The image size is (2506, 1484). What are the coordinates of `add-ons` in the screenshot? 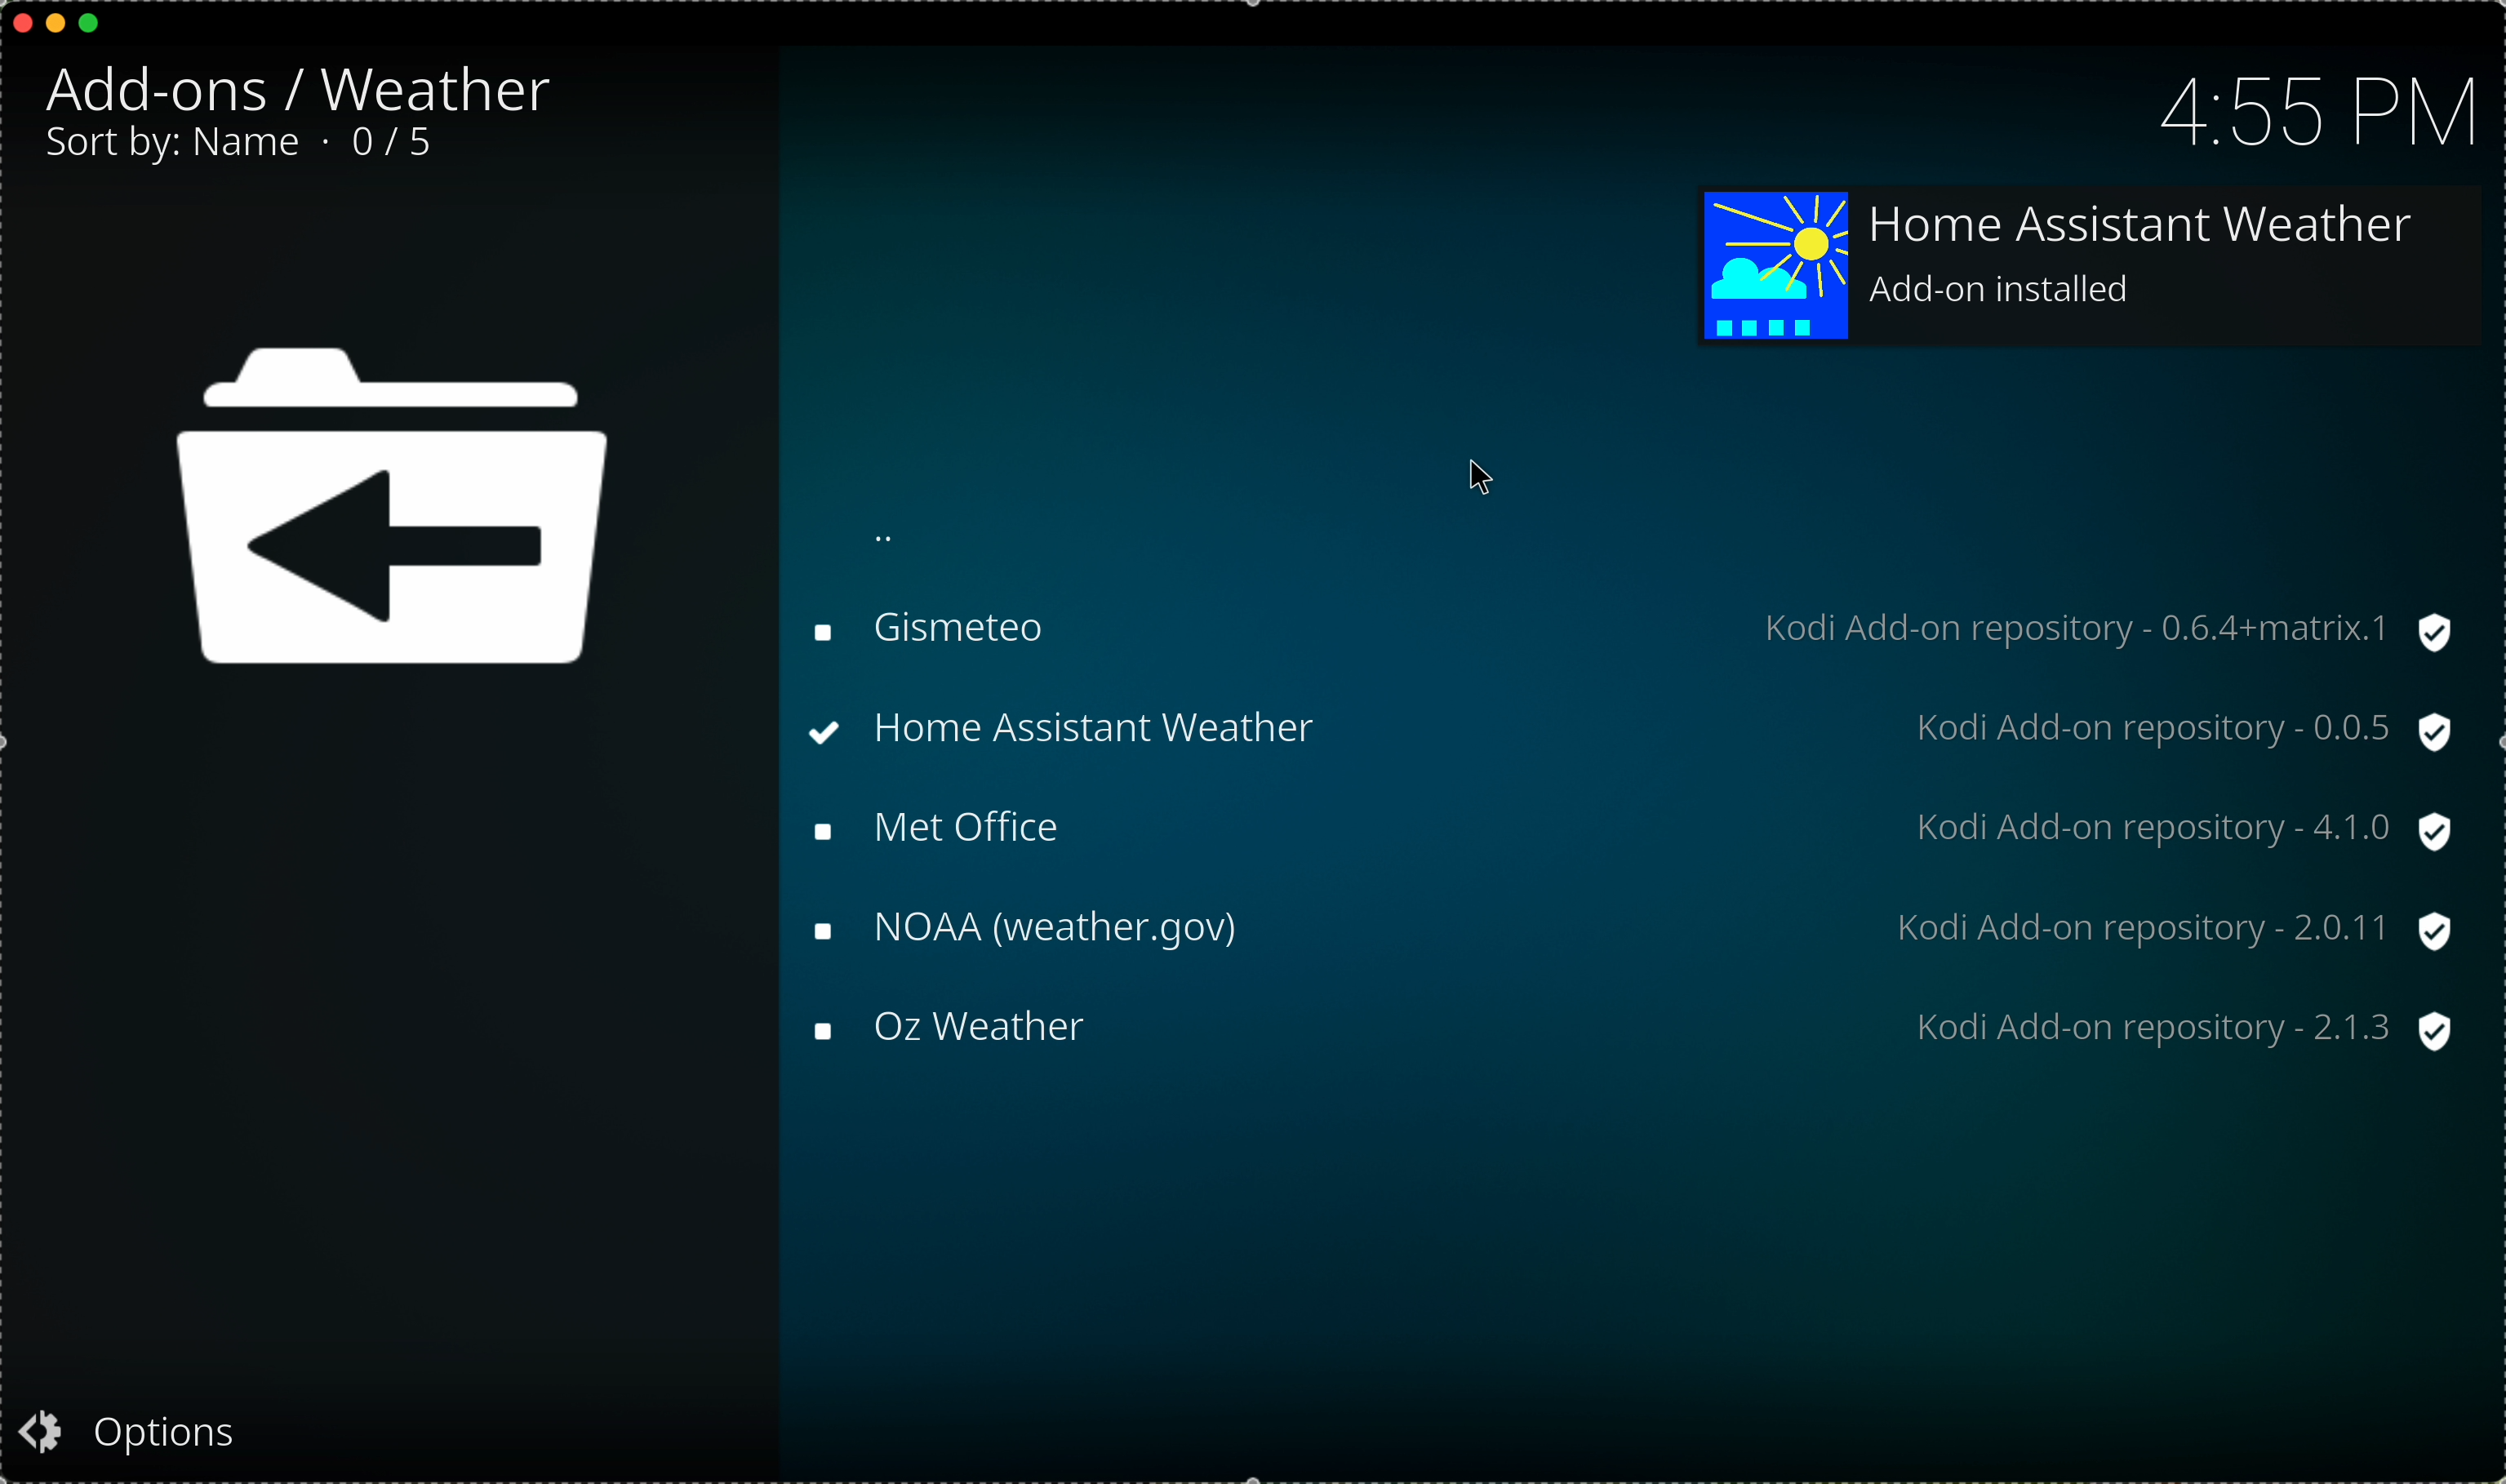 It's located at (171, 93).